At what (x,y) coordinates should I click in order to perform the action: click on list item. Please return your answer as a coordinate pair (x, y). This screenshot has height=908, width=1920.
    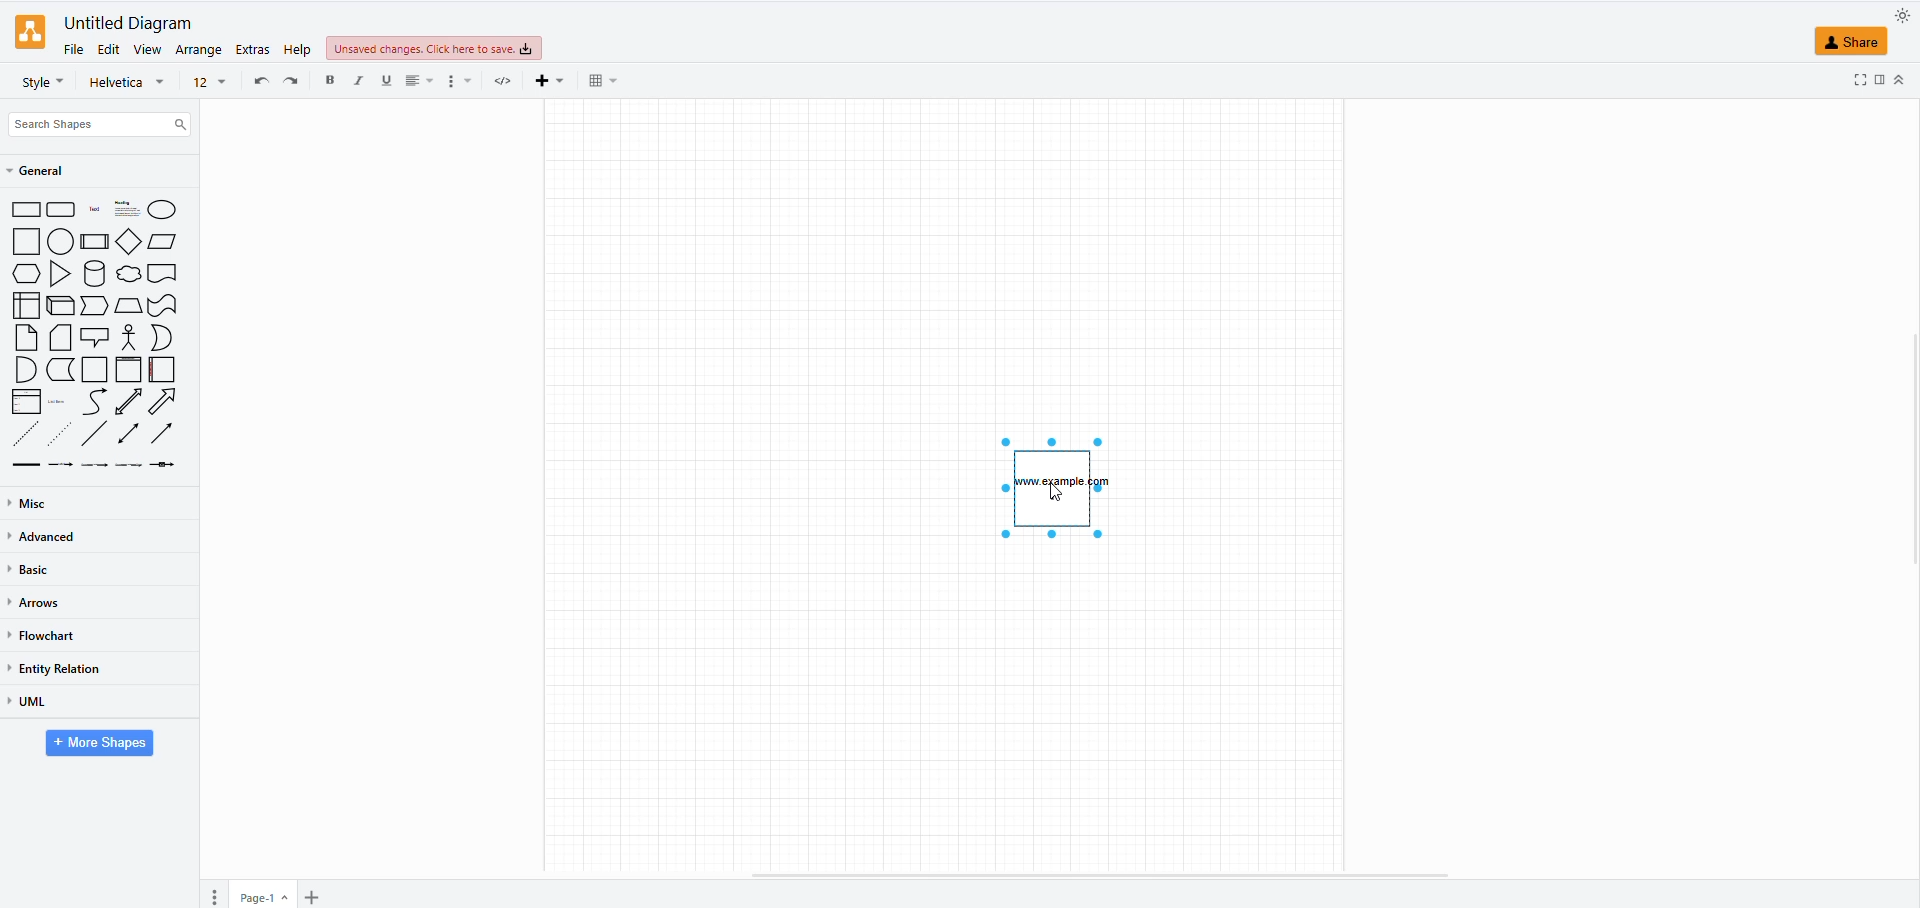
    Looking at the image, I should click on (60, 401).